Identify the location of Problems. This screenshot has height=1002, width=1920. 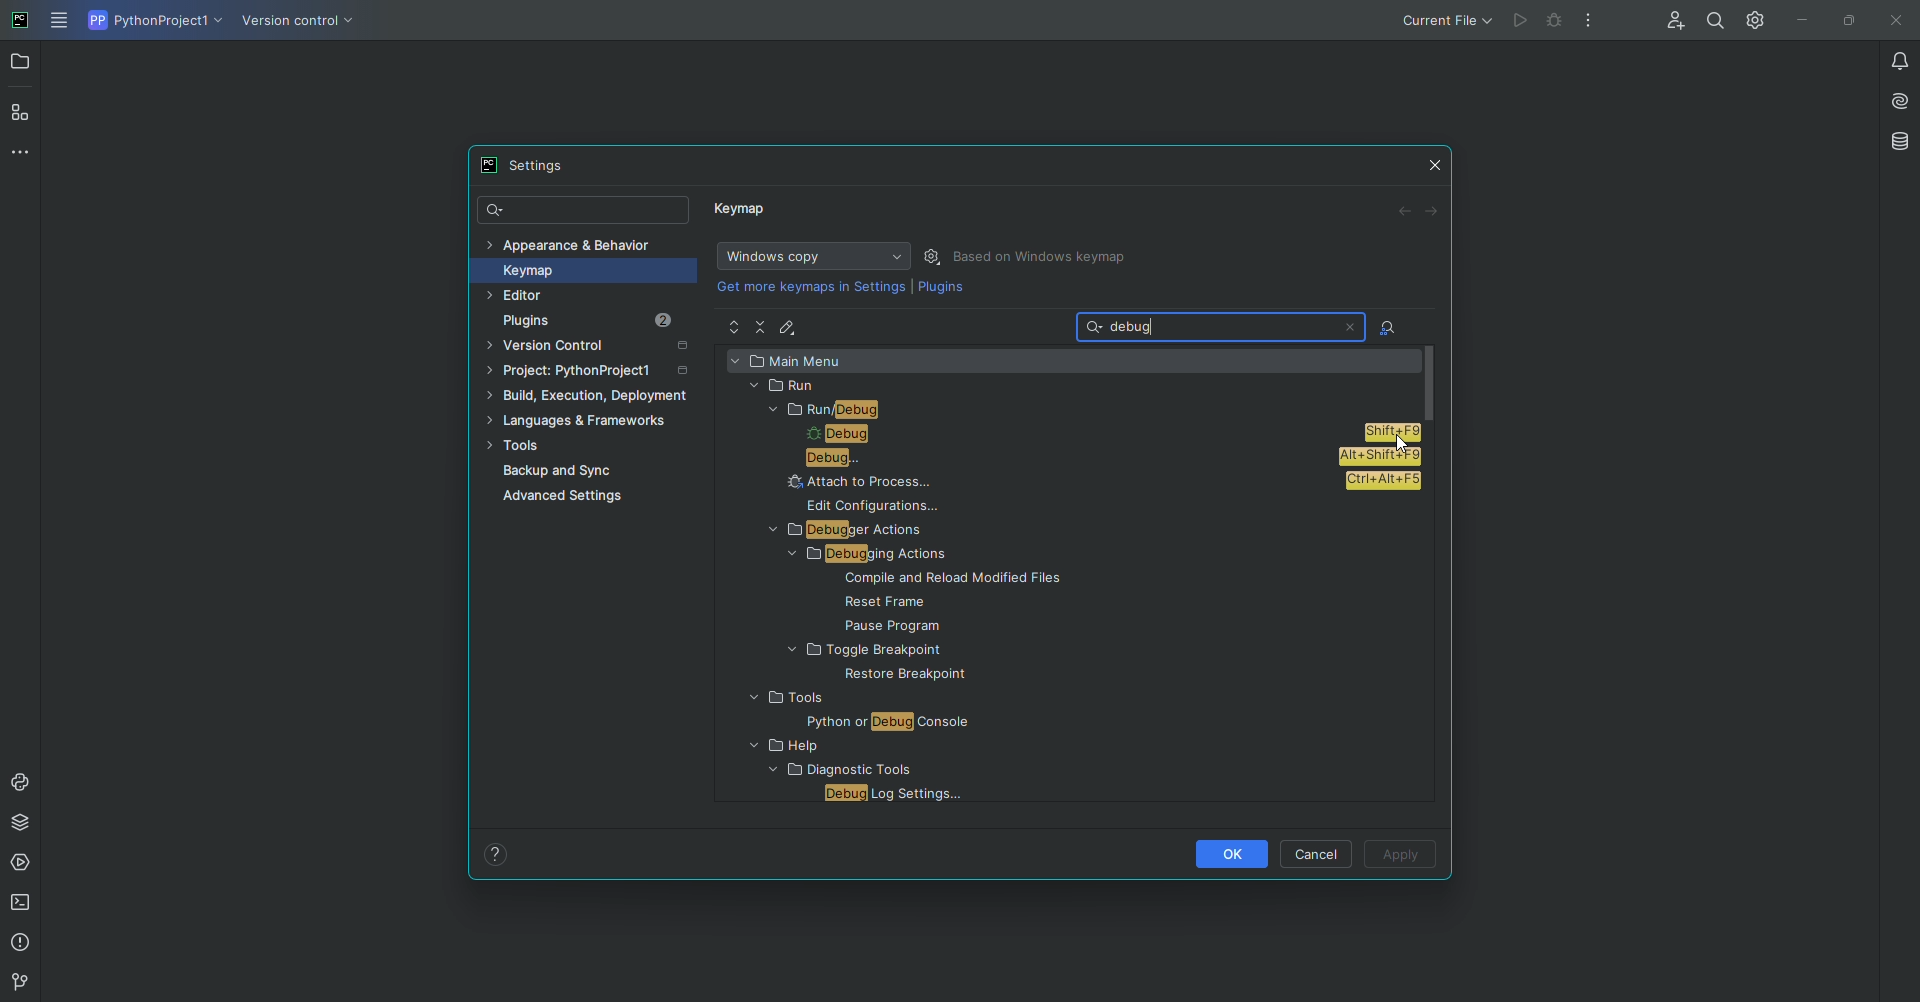
(23, 943).